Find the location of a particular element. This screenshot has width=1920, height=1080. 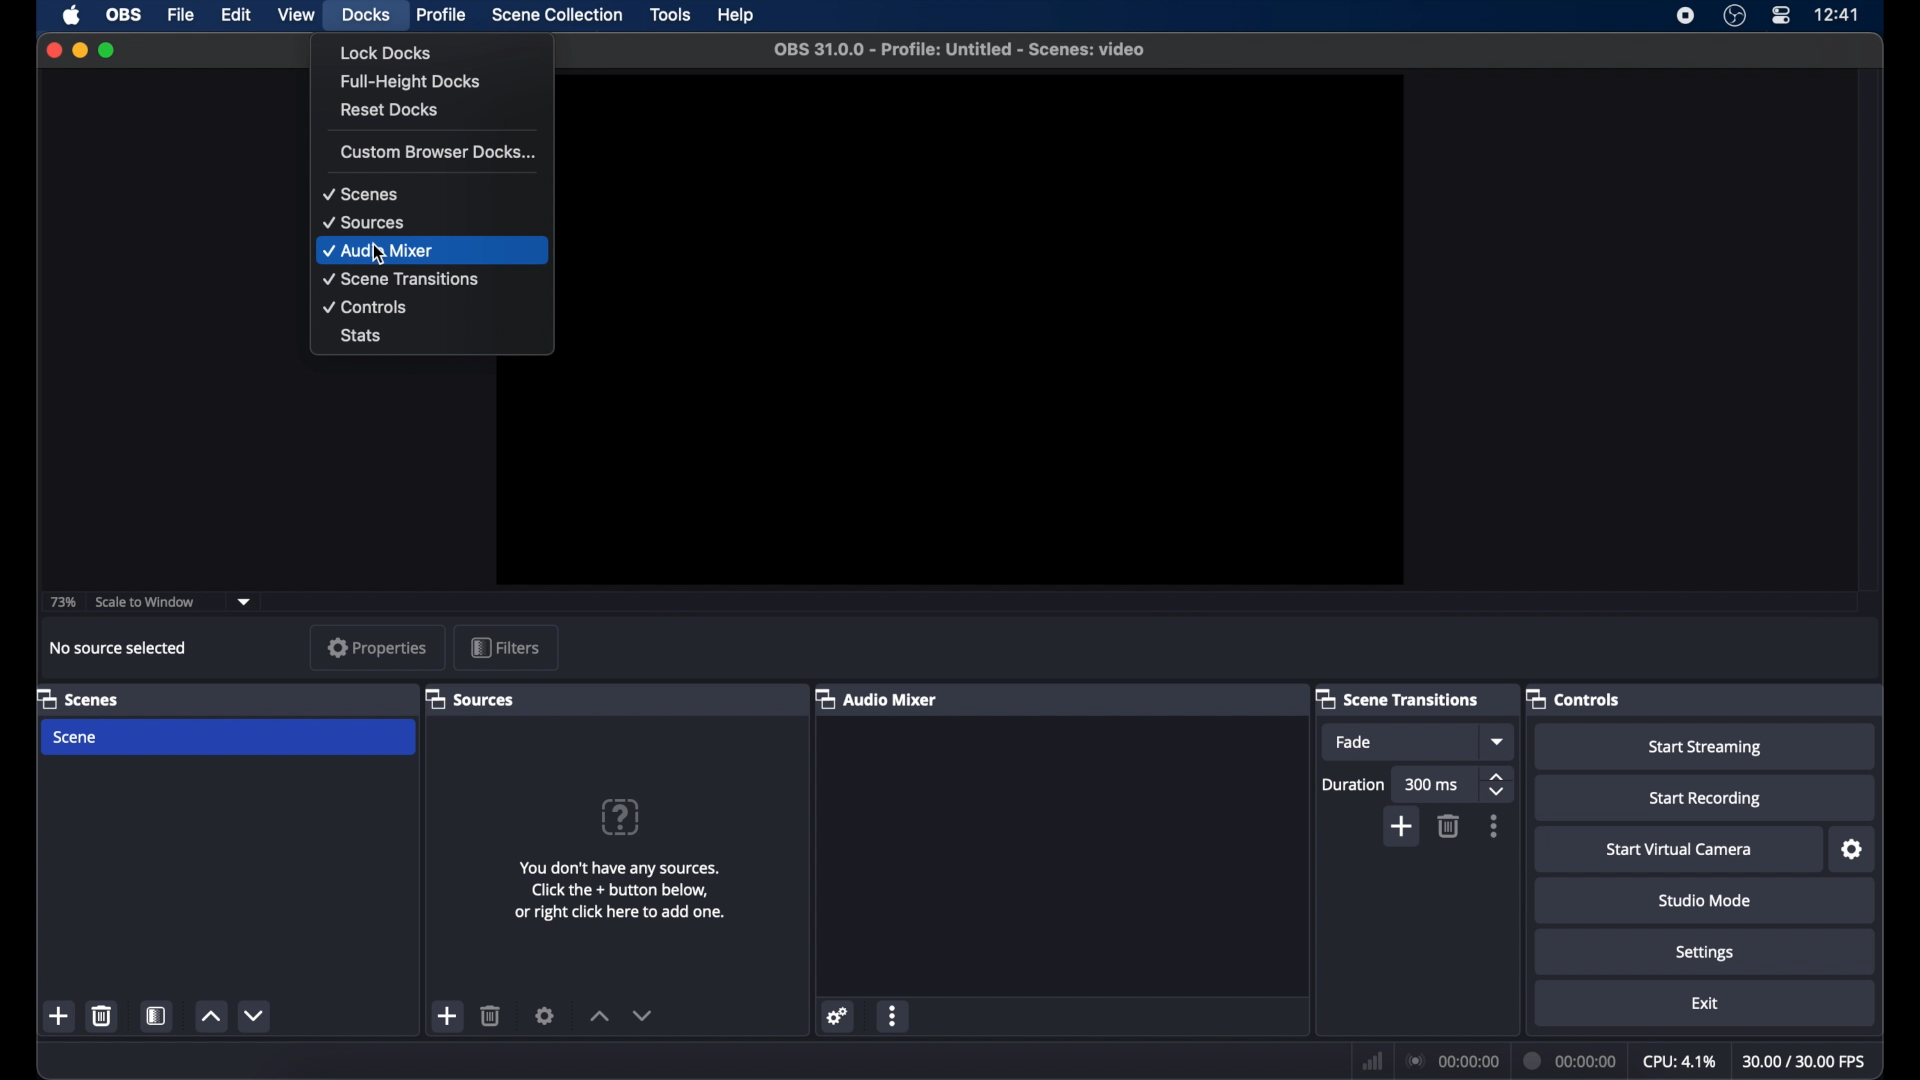

add is located at coordinates (448, 1017).